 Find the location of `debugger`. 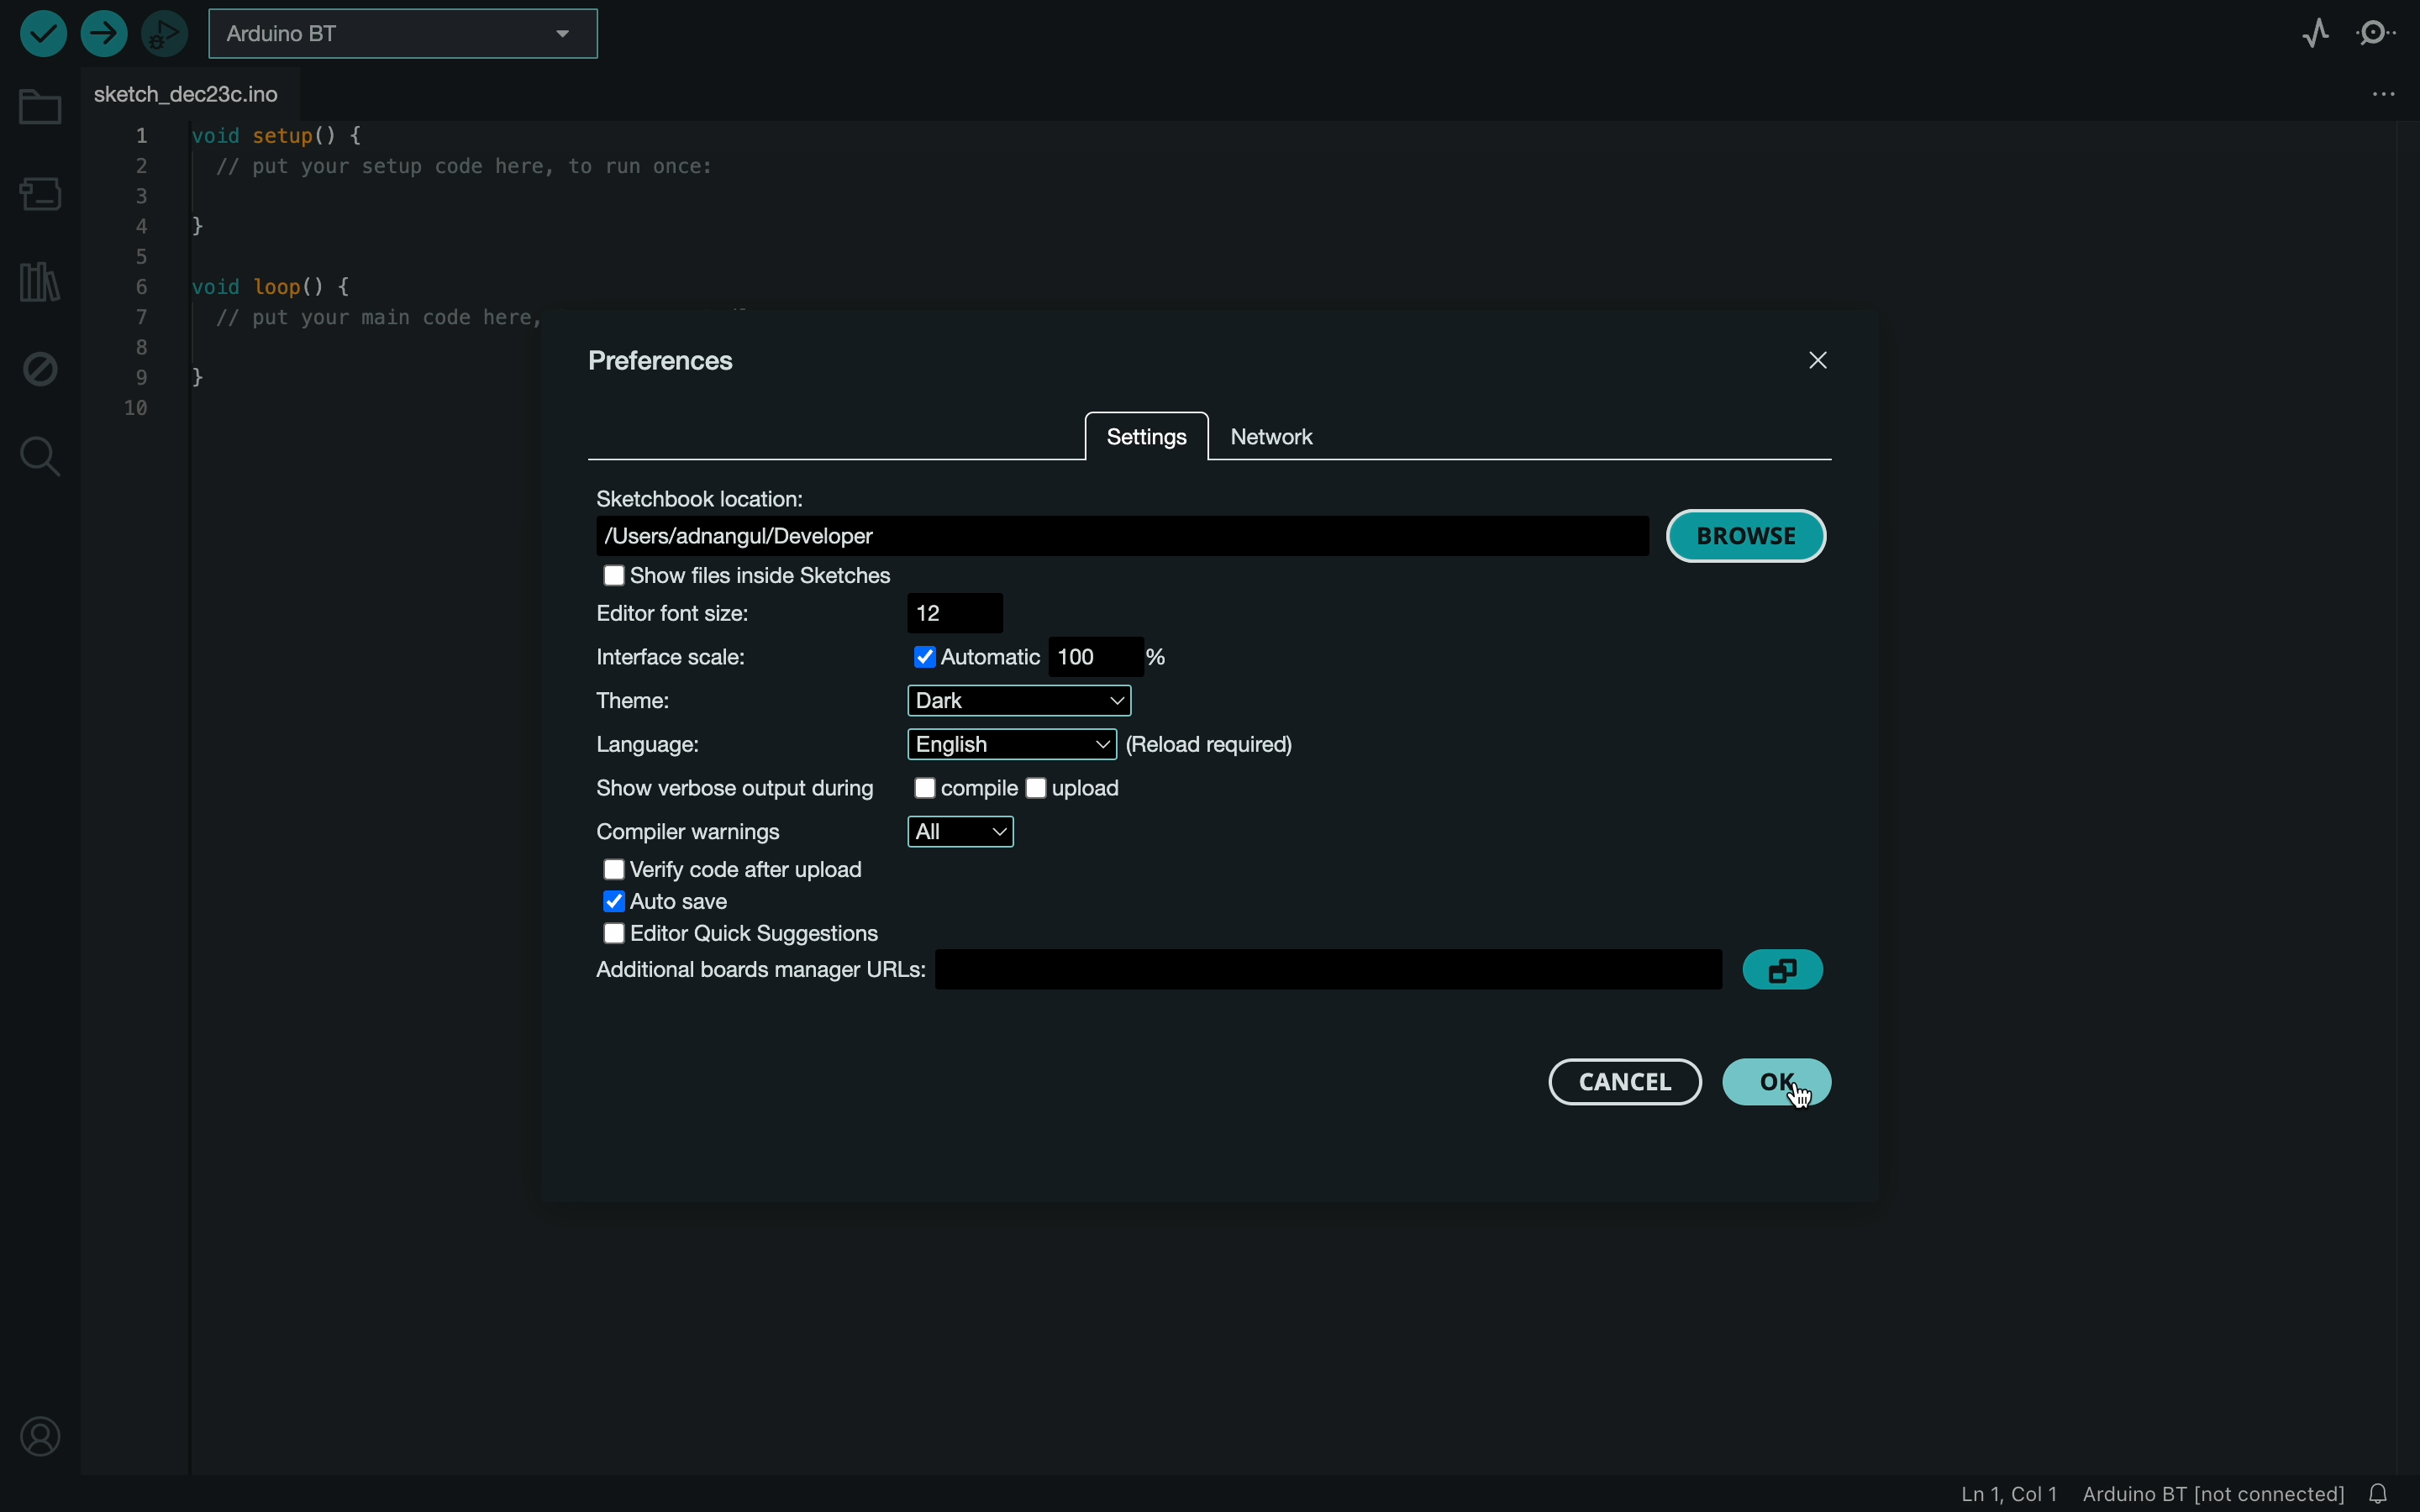

debugger is located at coordinates (42, 367).